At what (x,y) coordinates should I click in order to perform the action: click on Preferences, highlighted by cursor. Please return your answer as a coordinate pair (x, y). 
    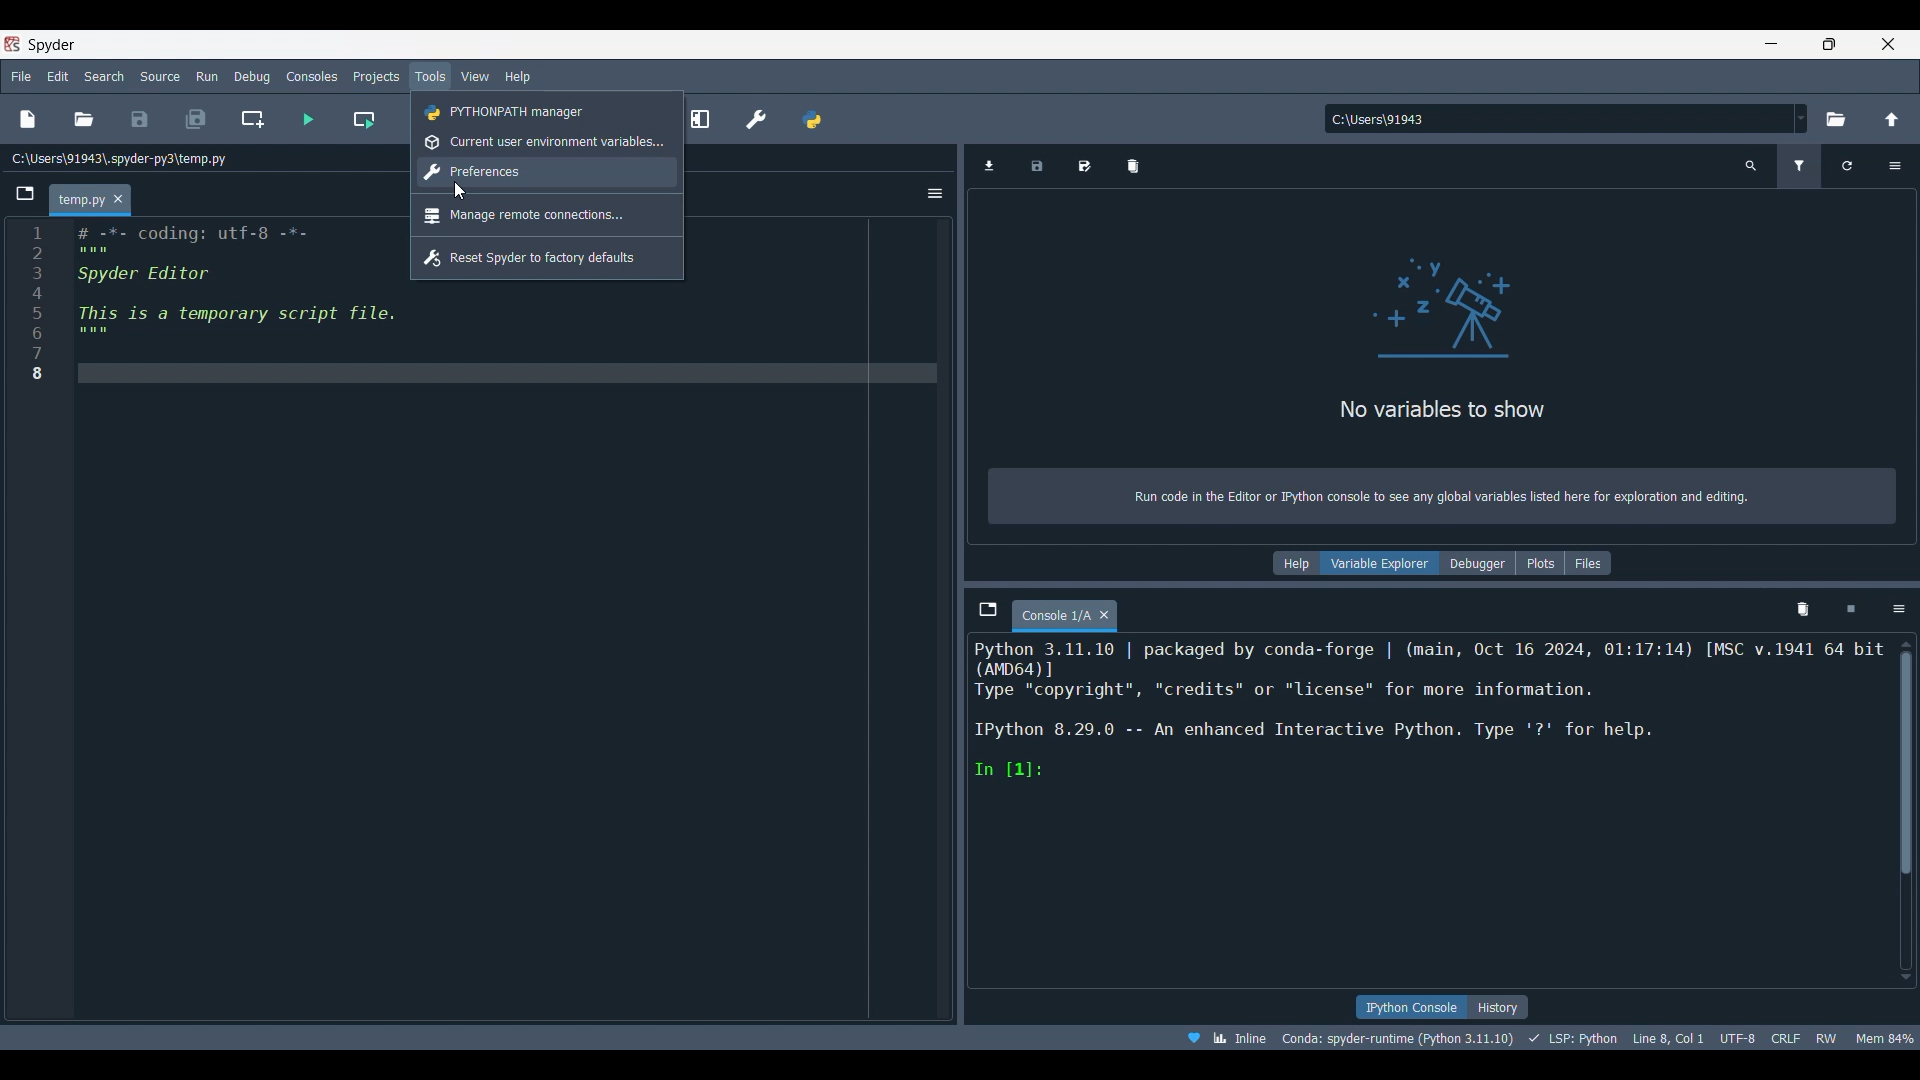
    Looking at the image, I should click on (546, 171).